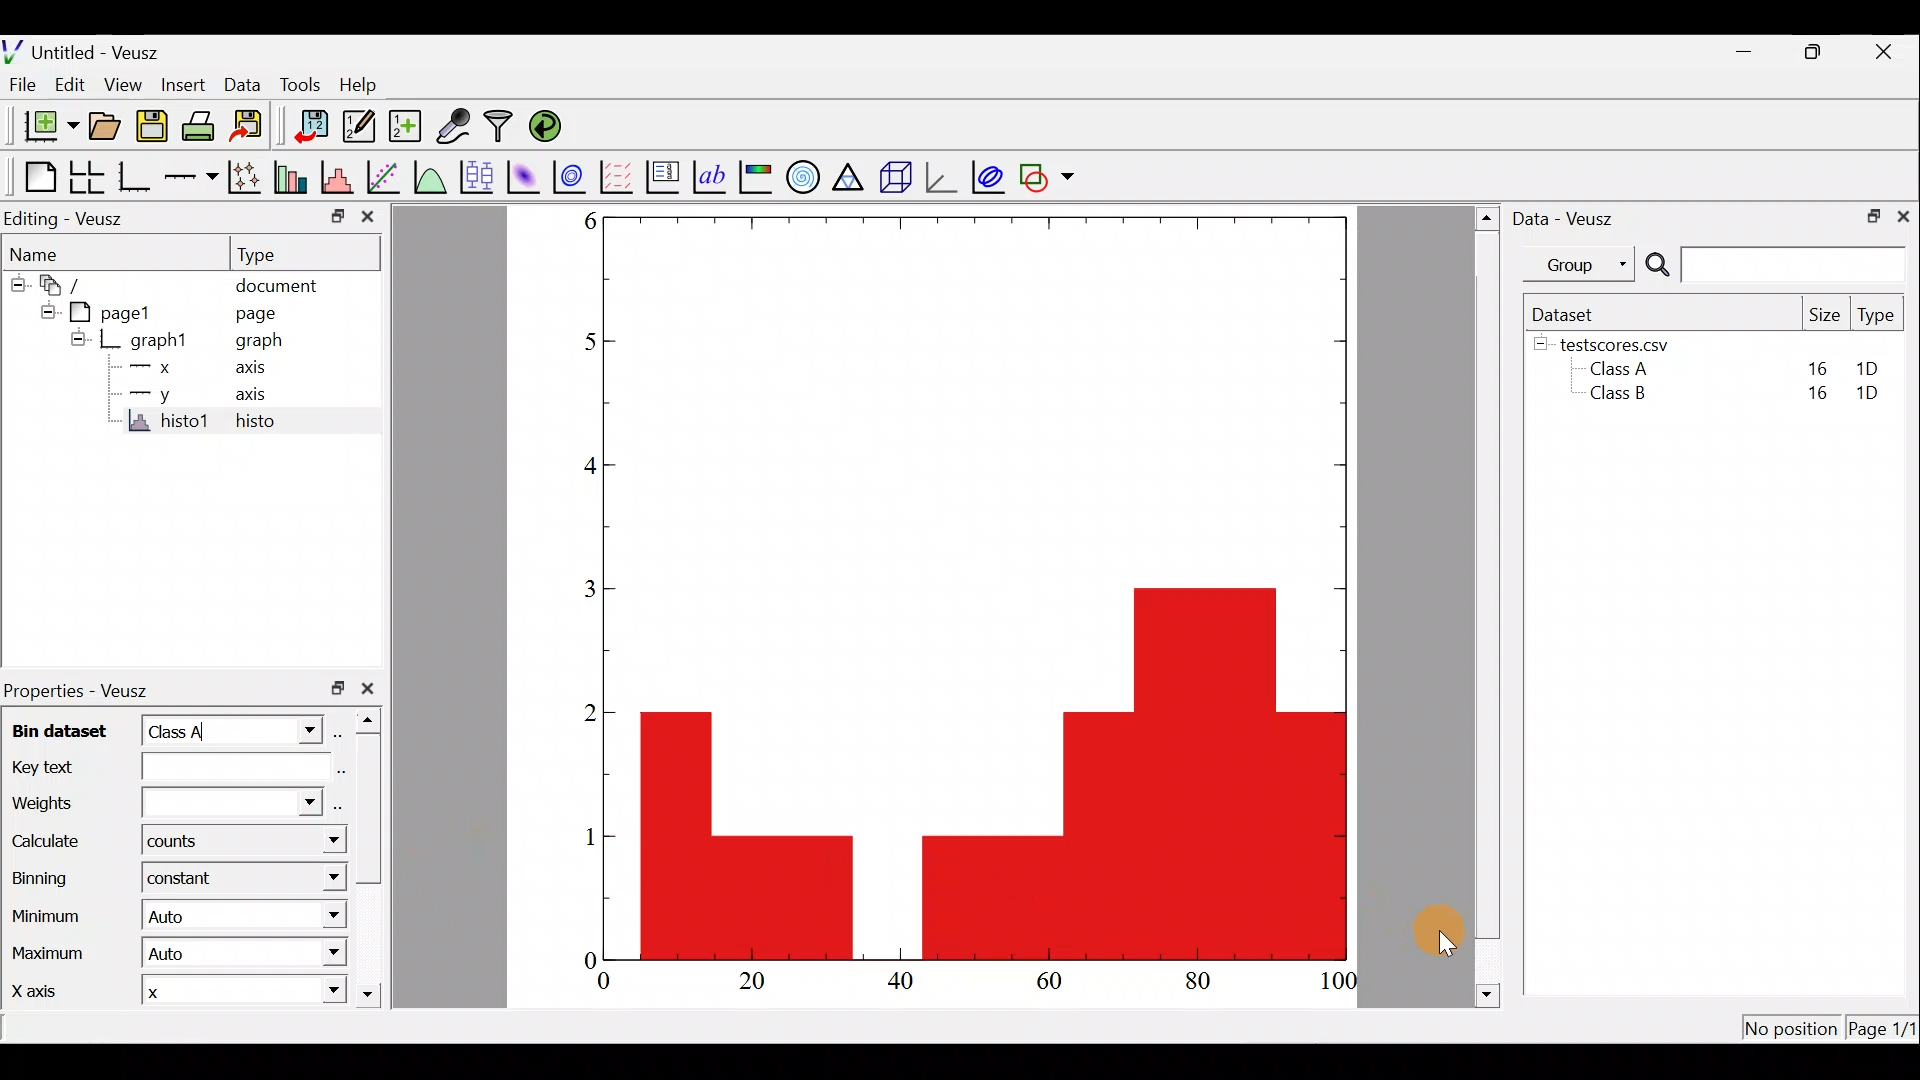  What do you see at coordinates (88, 177) in the screenshot?
I see `Arrange graphs in a grid` at bounding box center [88, 177].